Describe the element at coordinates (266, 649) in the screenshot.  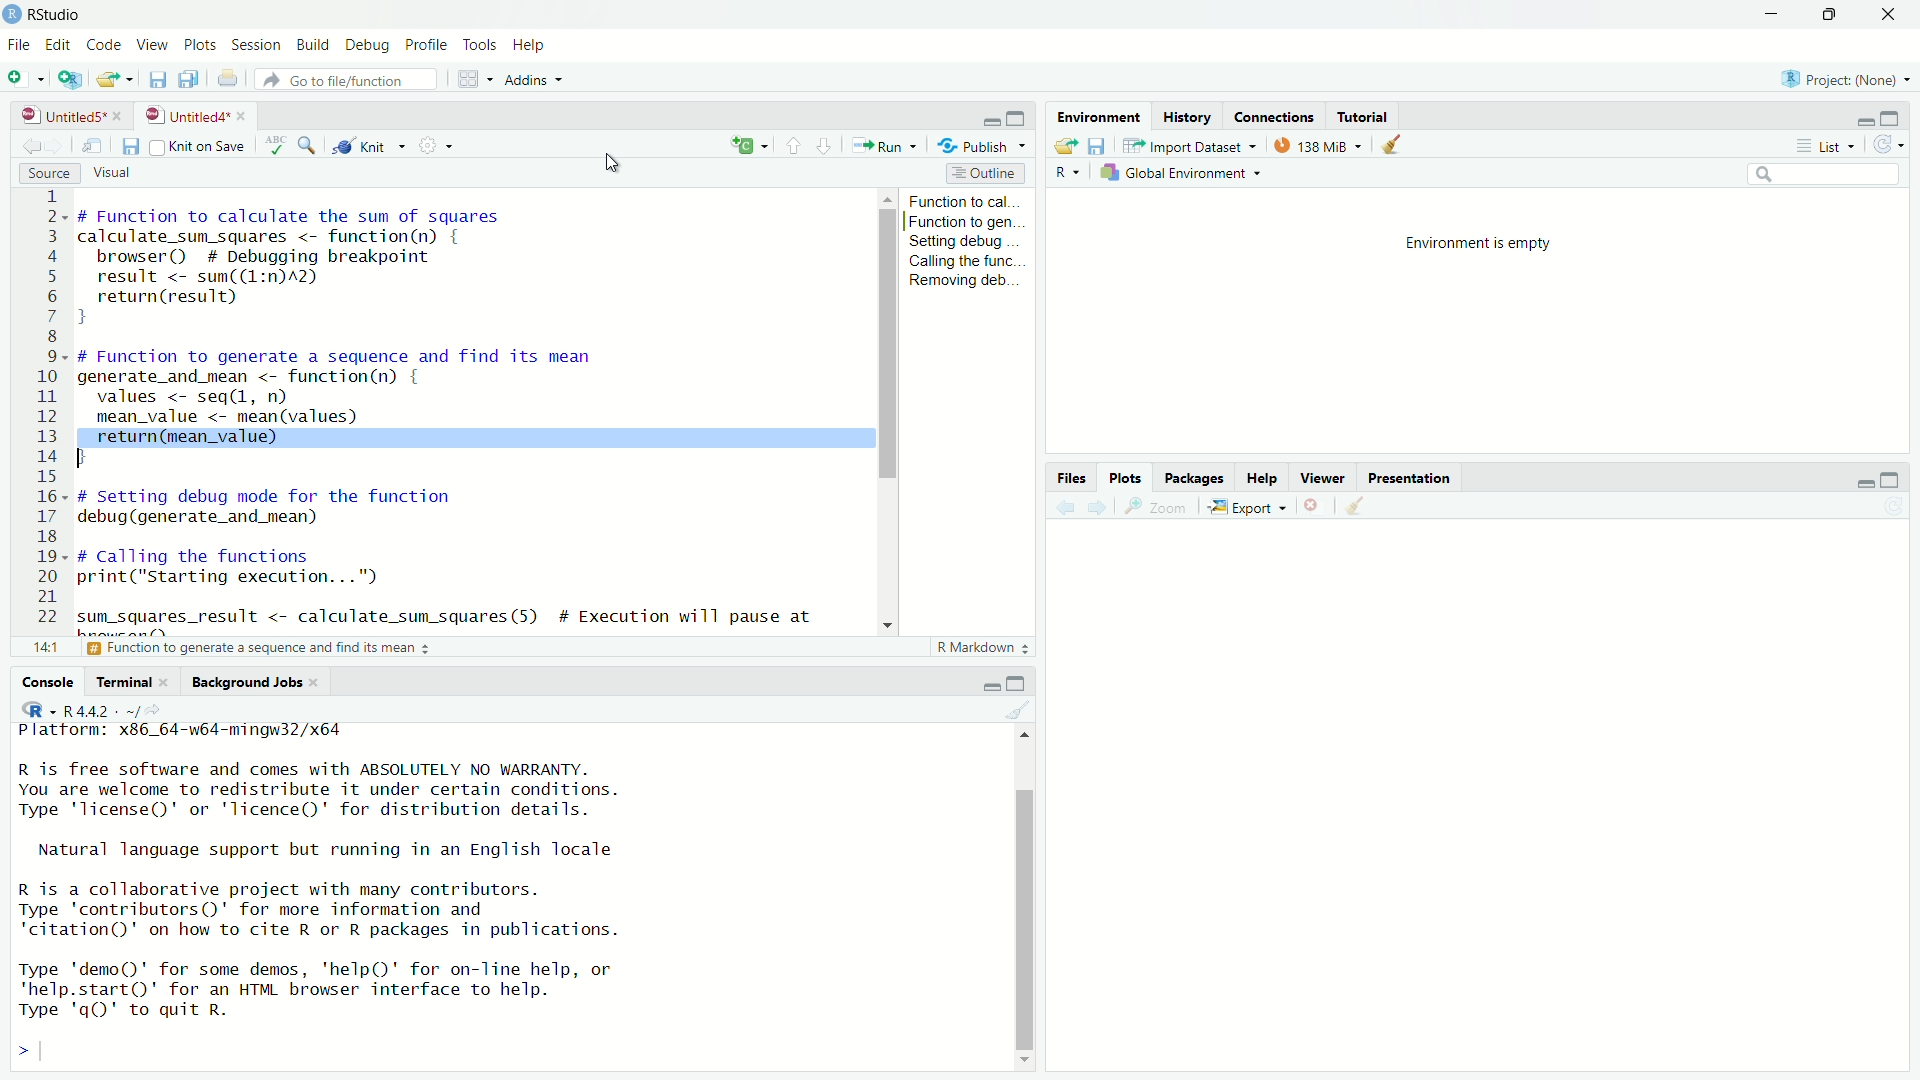
I see `function to generate a sequence and find its mean` at that location.